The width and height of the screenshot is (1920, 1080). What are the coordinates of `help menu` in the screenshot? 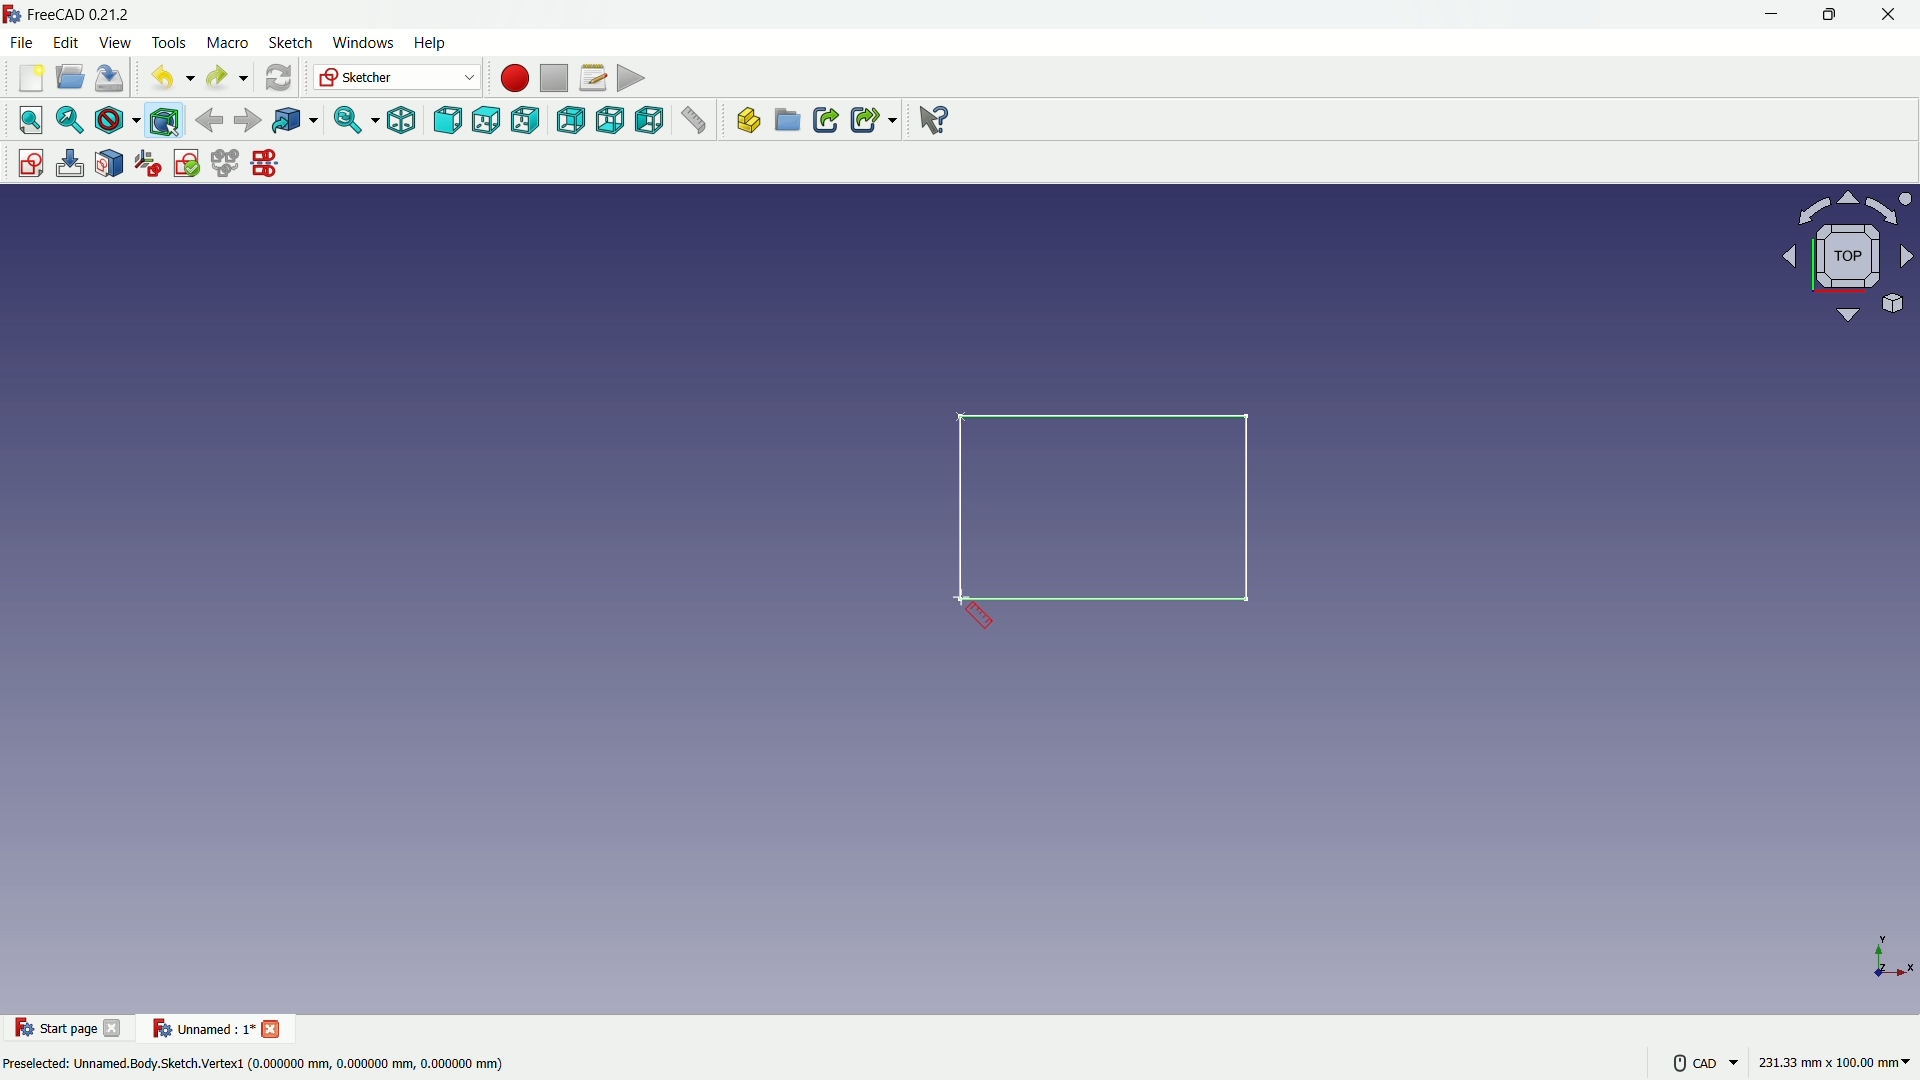 It's located at (432, 44).